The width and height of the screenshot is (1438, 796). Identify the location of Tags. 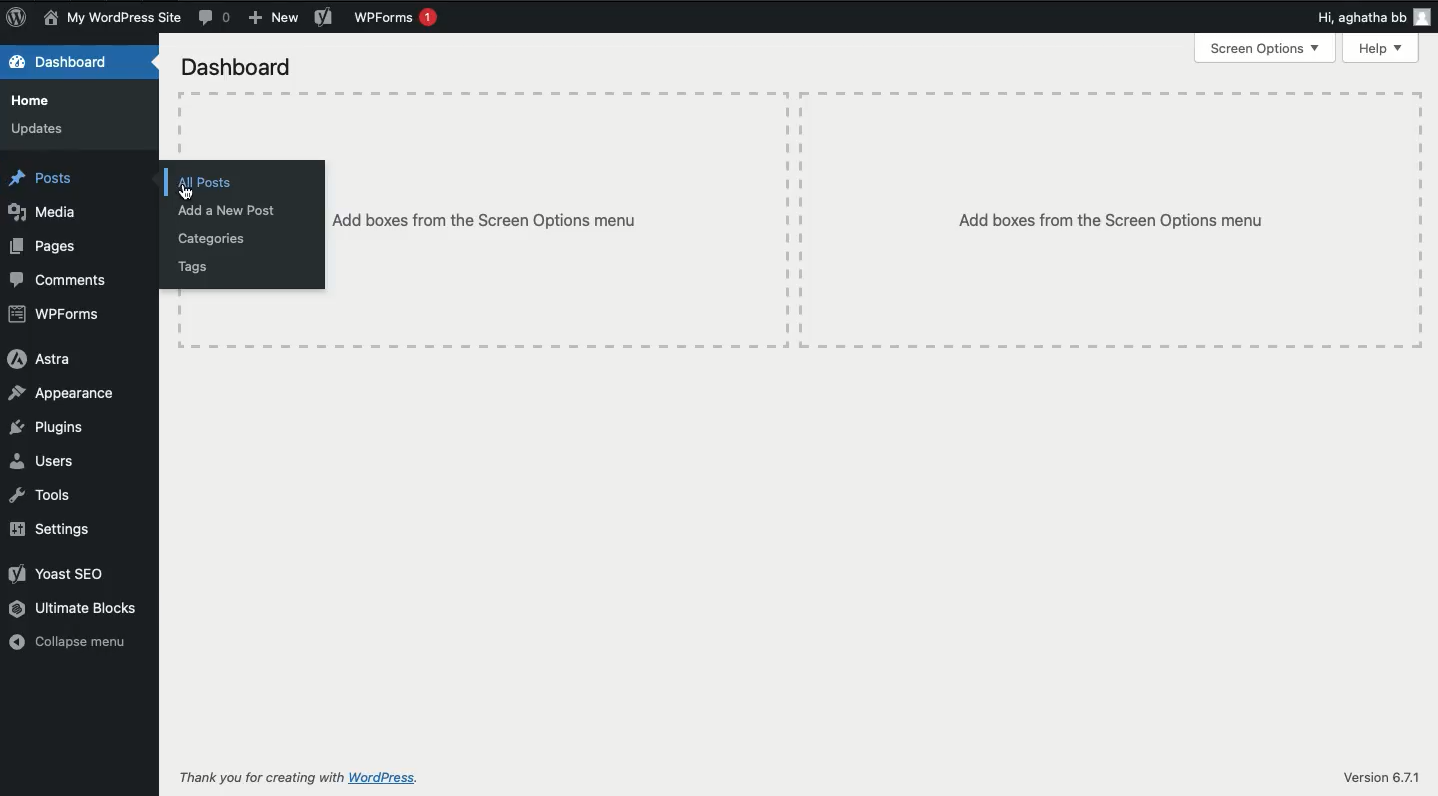
(194, 265).